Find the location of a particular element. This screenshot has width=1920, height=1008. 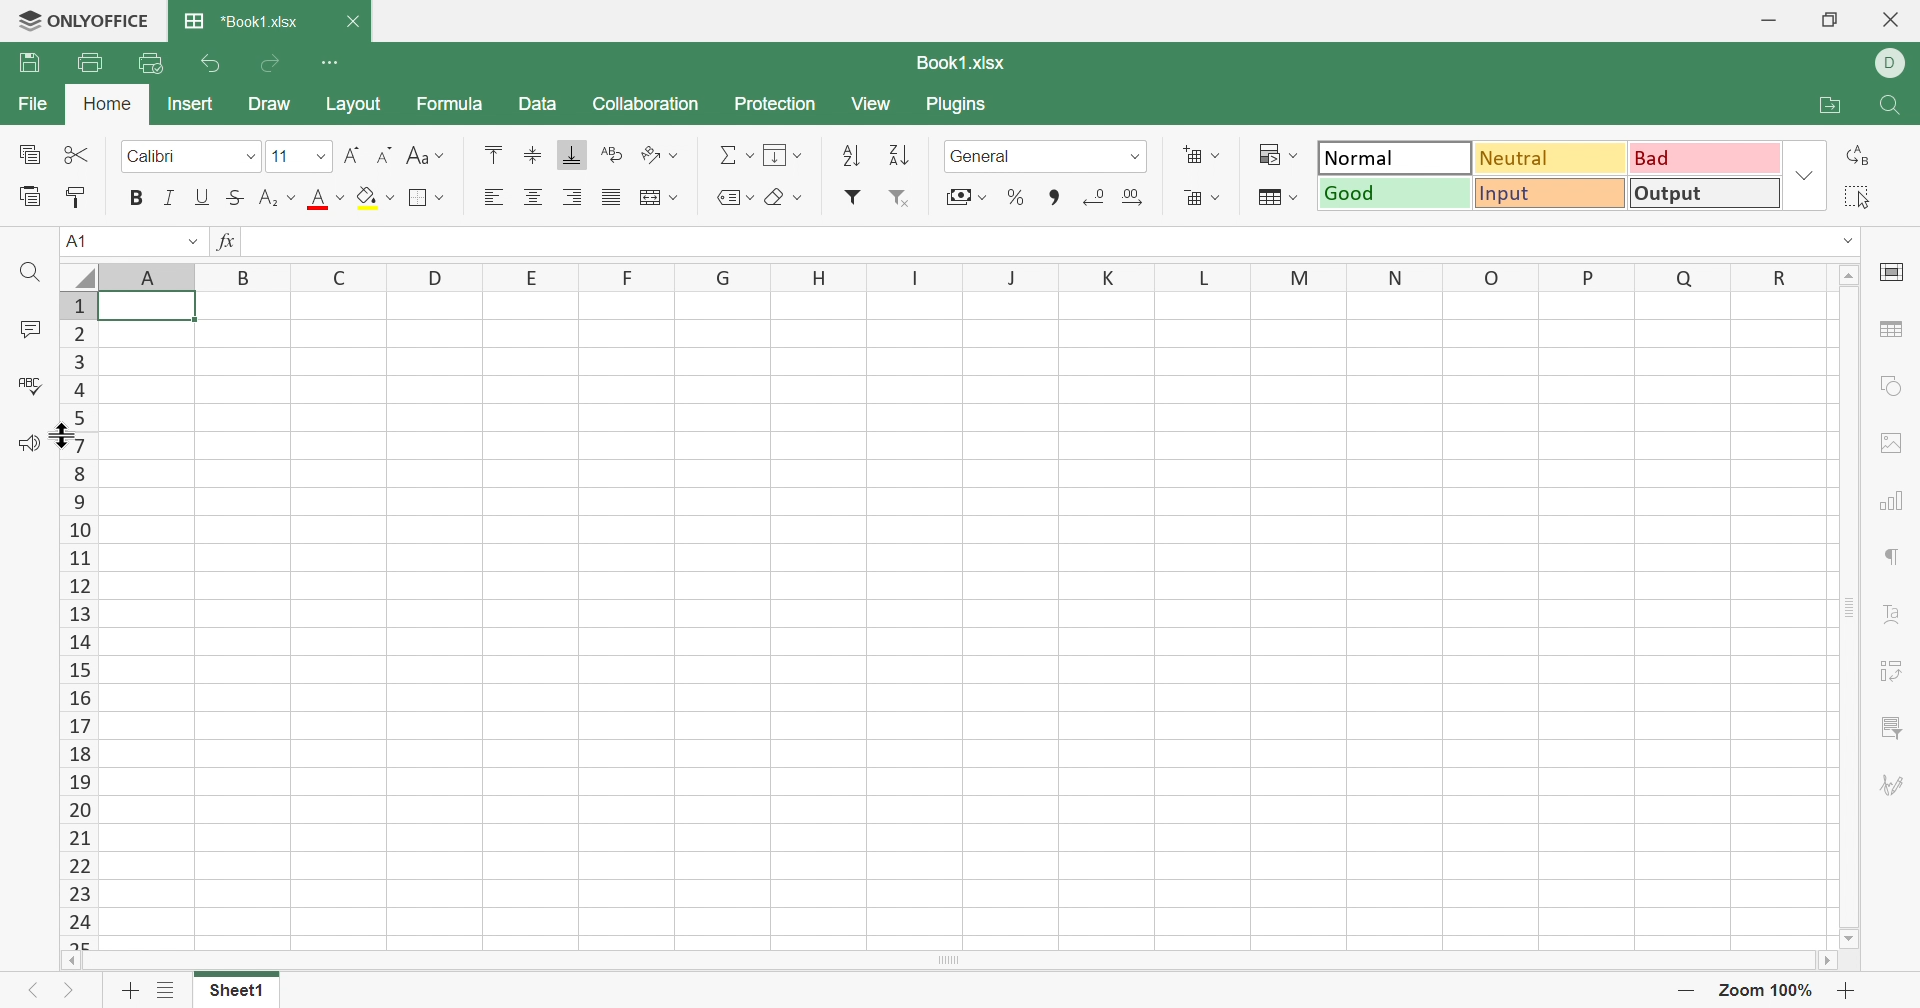

Wrap Text is located at coordinates (615, 153).